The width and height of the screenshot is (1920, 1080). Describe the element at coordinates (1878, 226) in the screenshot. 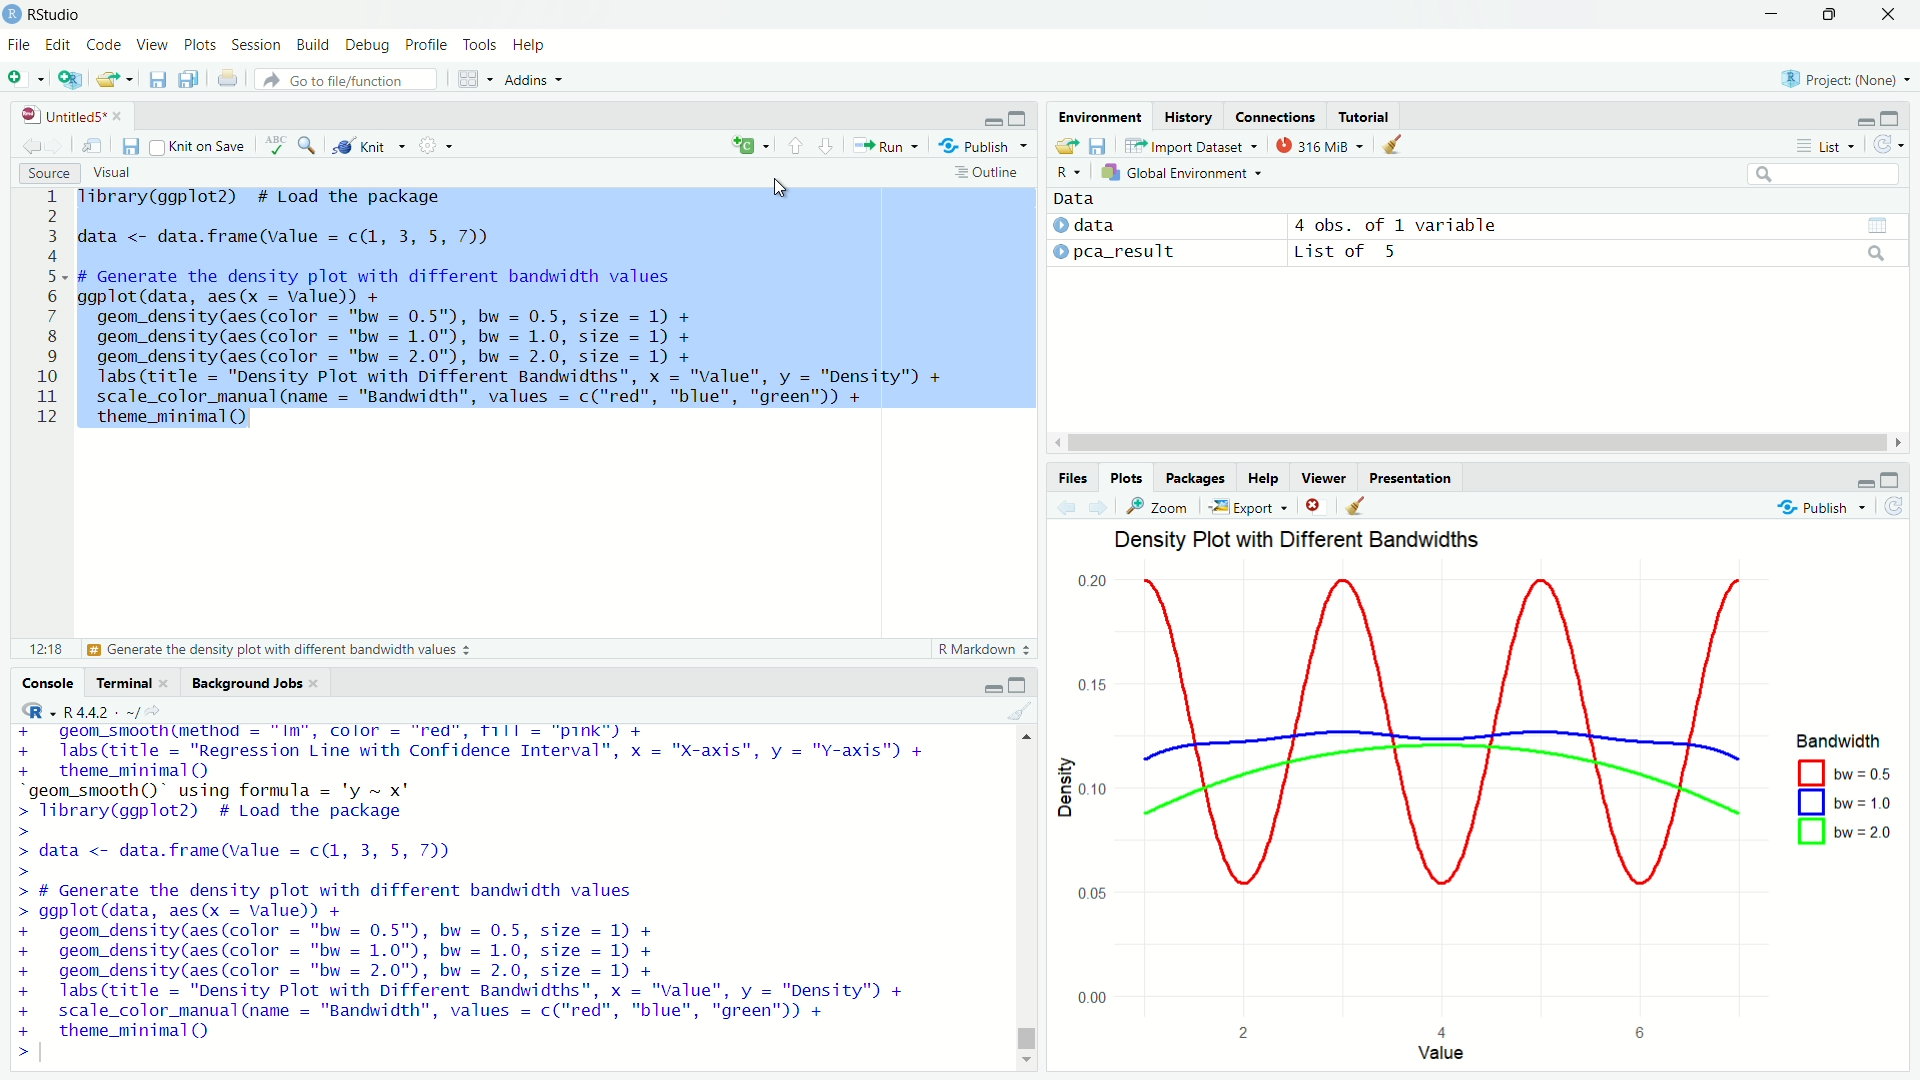

I see `grid view` at that location.